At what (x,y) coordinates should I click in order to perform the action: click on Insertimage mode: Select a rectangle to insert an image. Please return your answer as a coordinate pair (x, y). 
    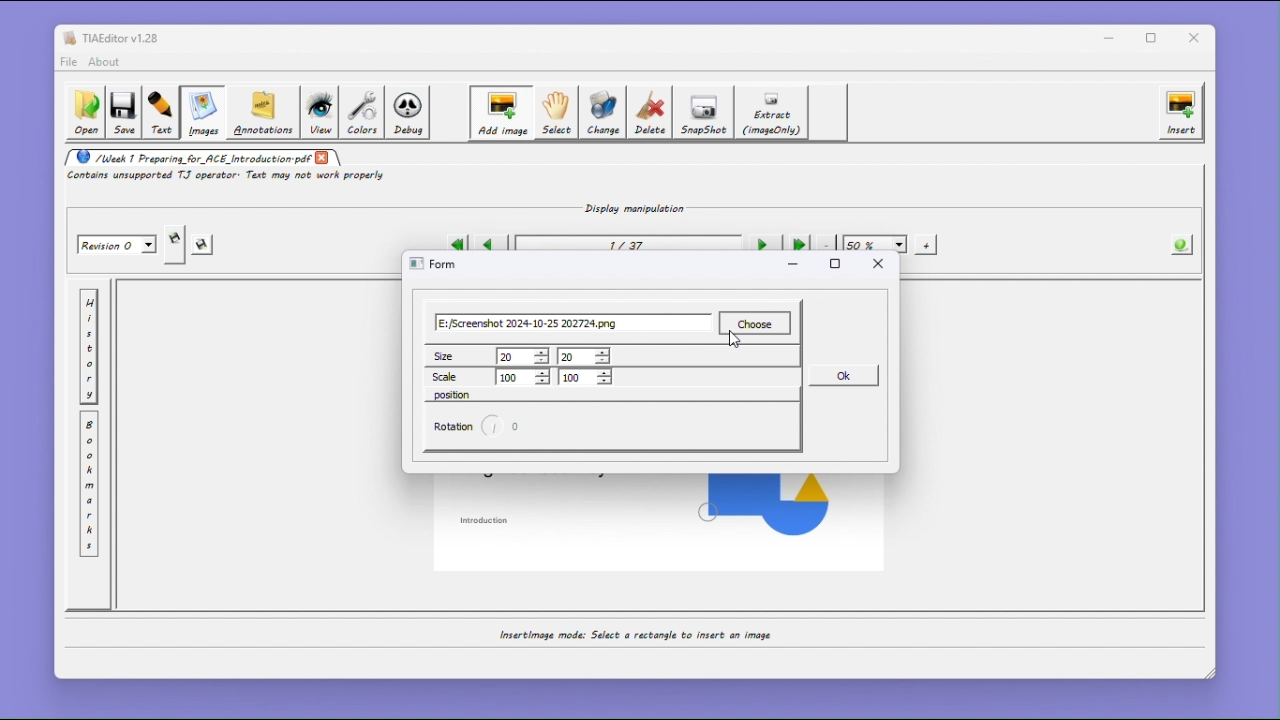
    Looking at the image, I should click on (633, 635).